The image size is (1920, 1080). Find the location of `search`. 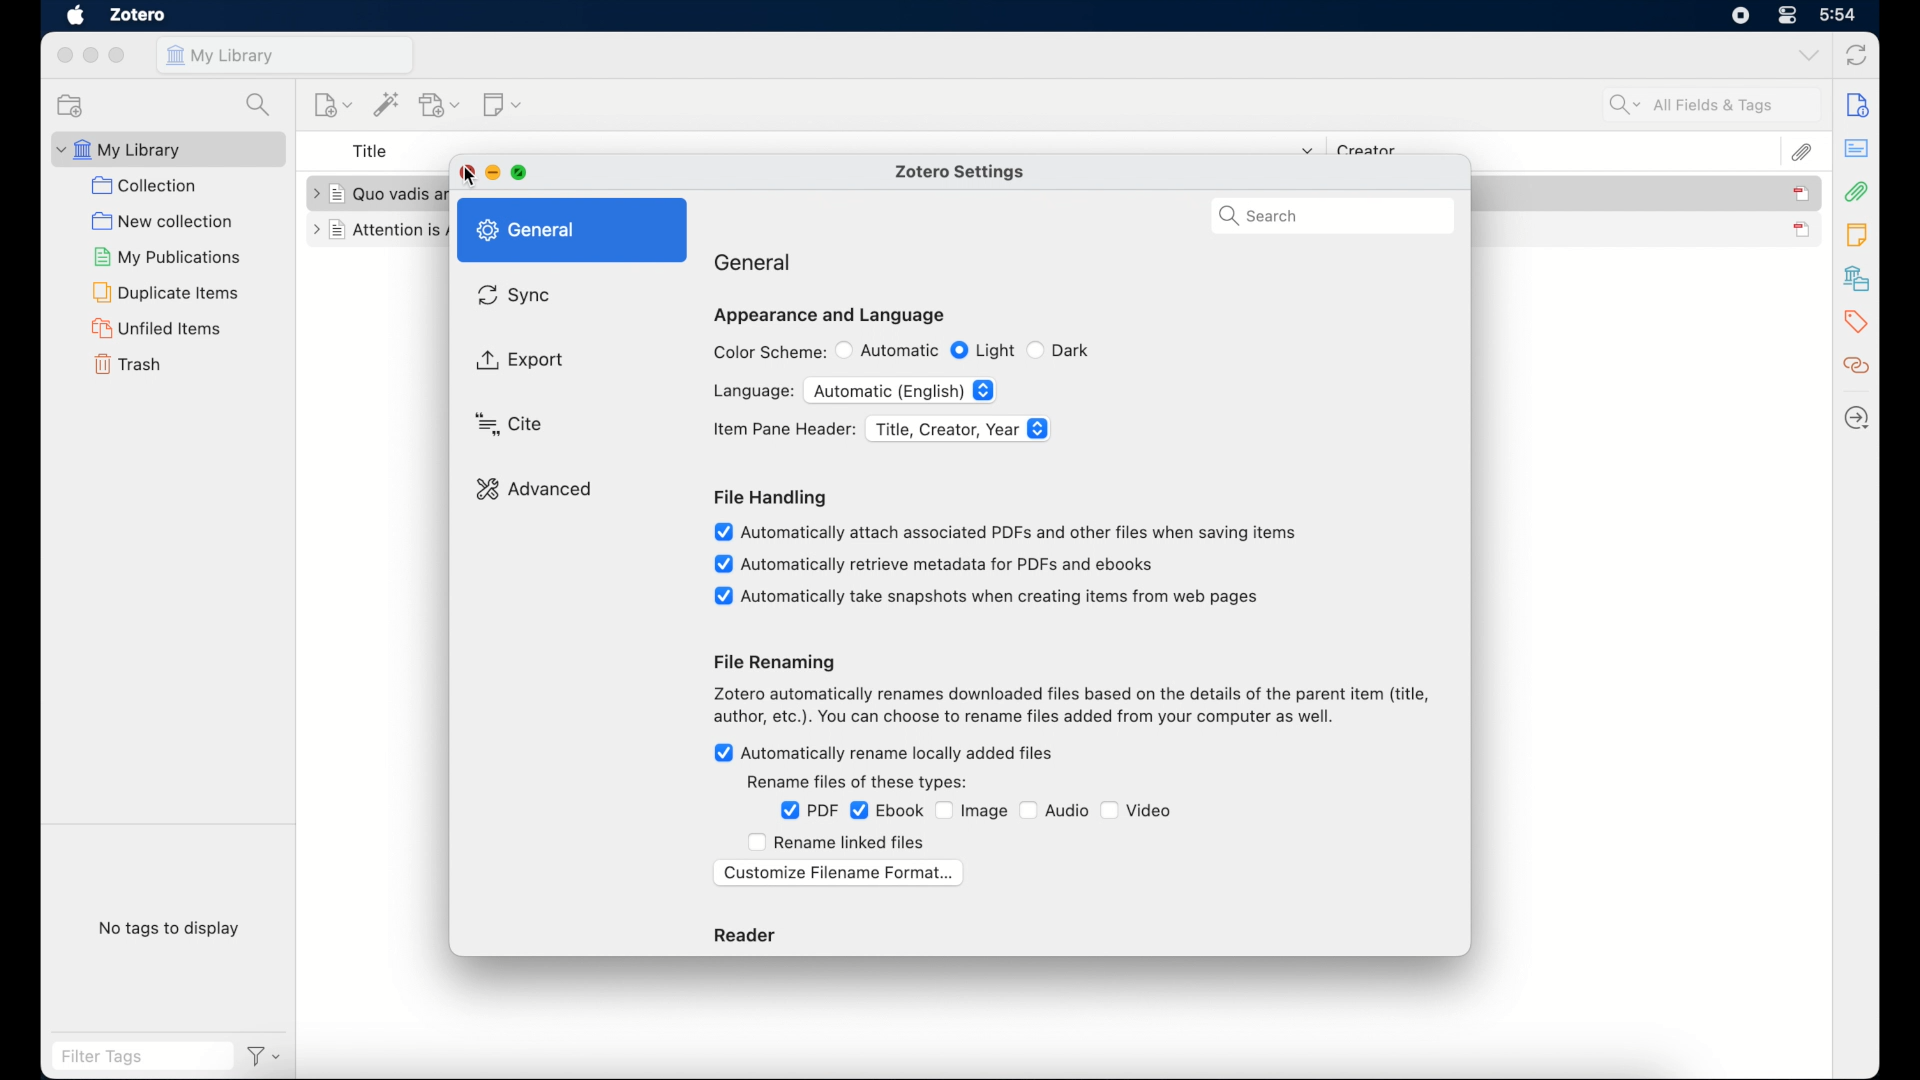

search is located at coordinates (1332, 216).